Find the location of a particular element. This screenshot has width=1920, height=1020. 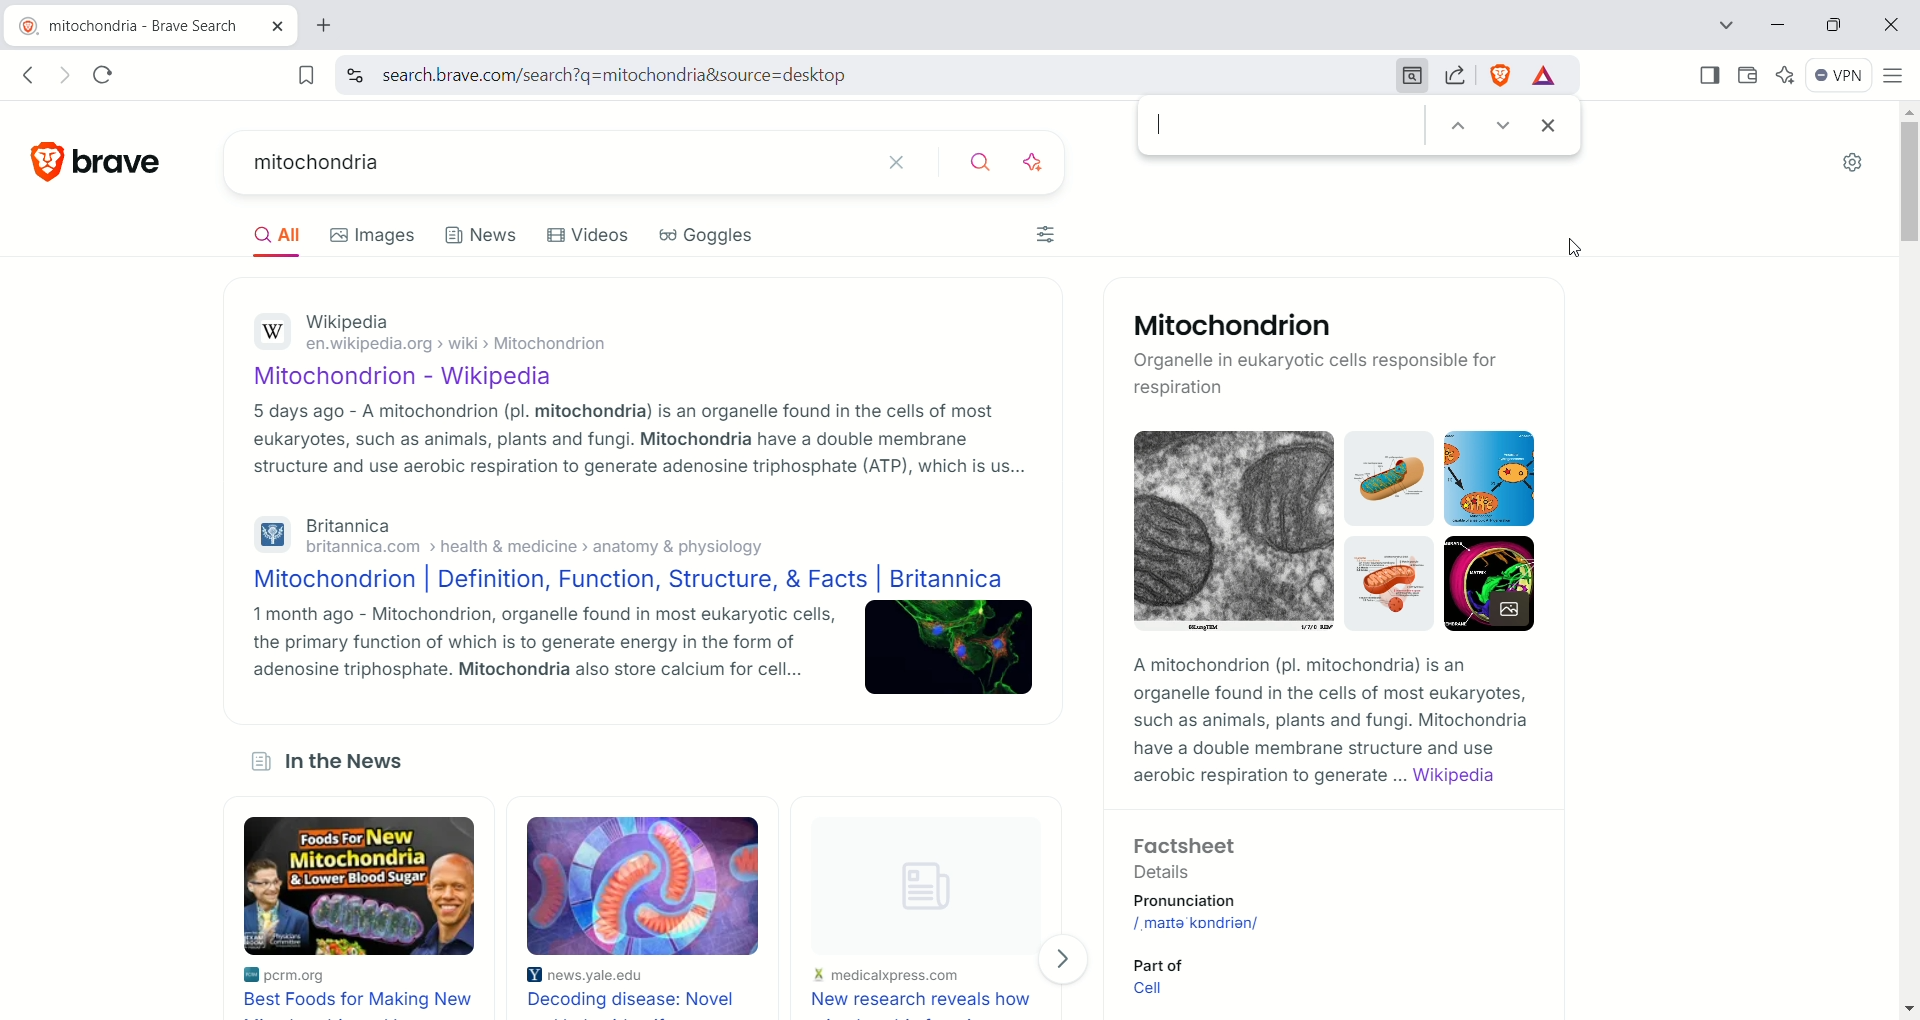

Factsheet Details Pronunciation is located at coordinates (1229, 873).